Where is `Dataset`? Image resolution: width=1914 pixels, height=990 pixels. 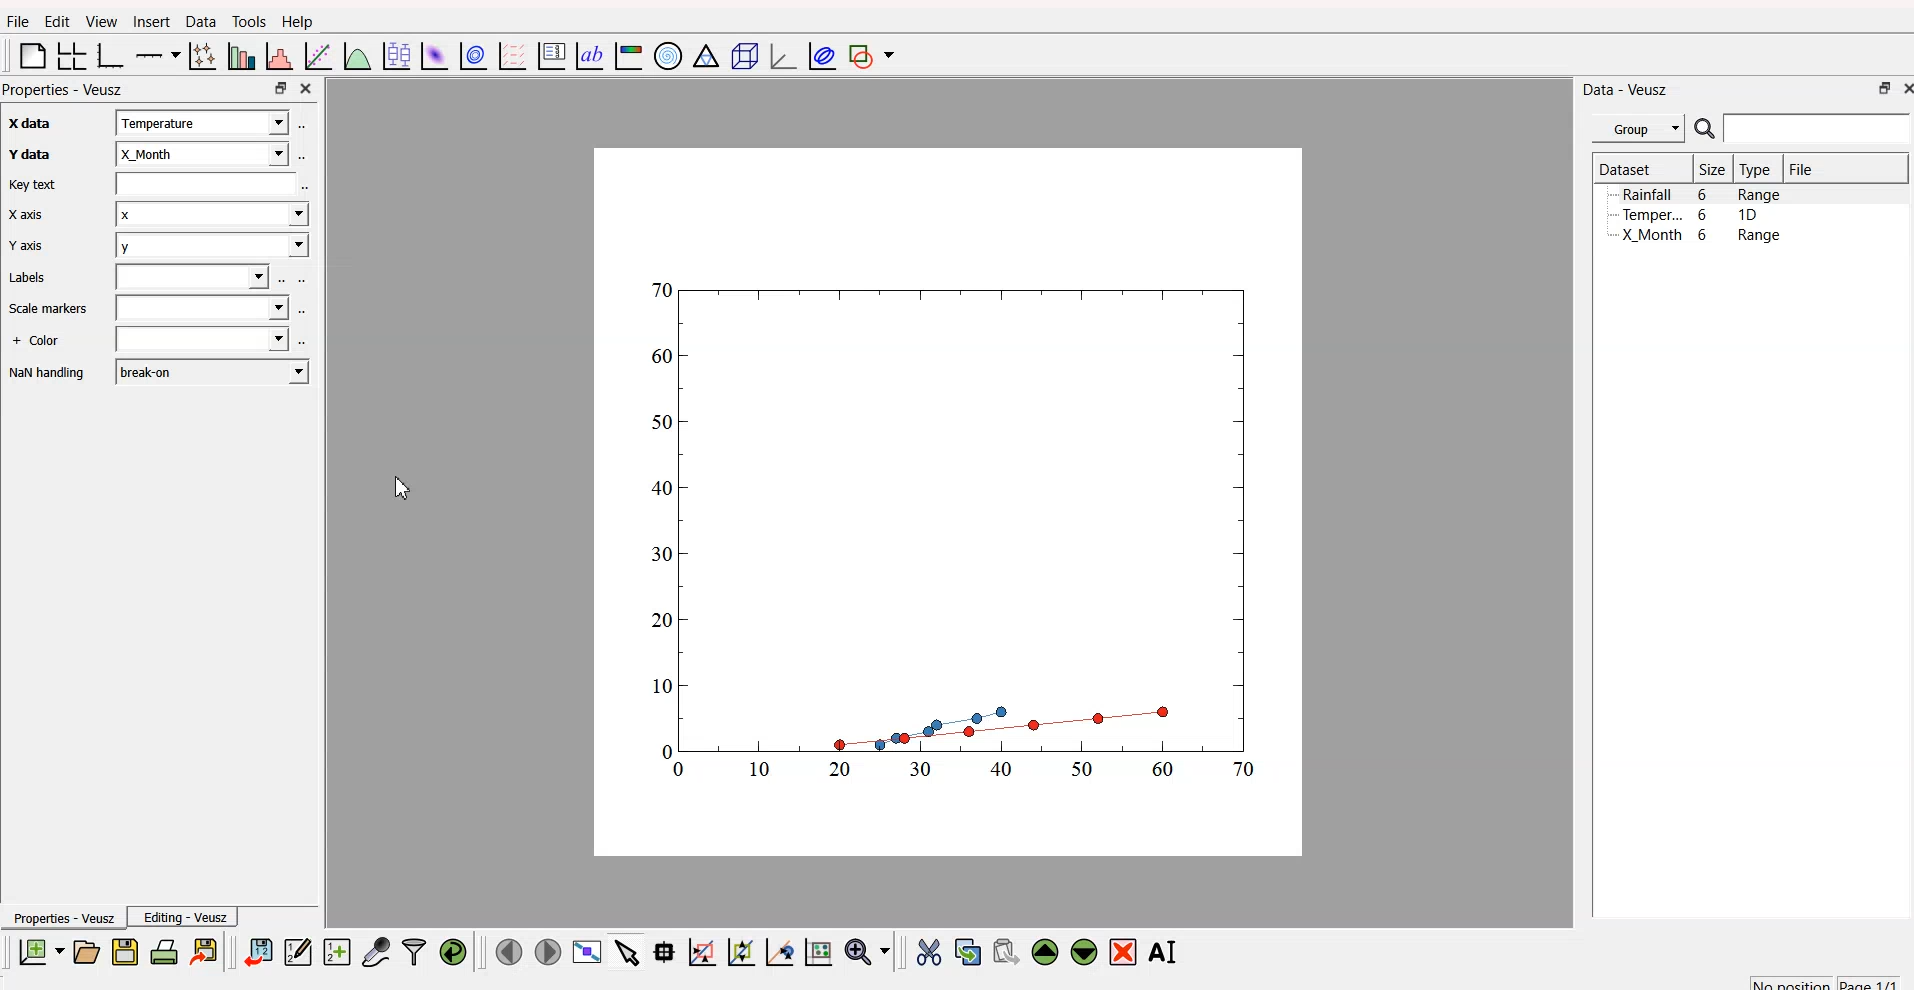 Dataset is located at coordinates (1625, 168).